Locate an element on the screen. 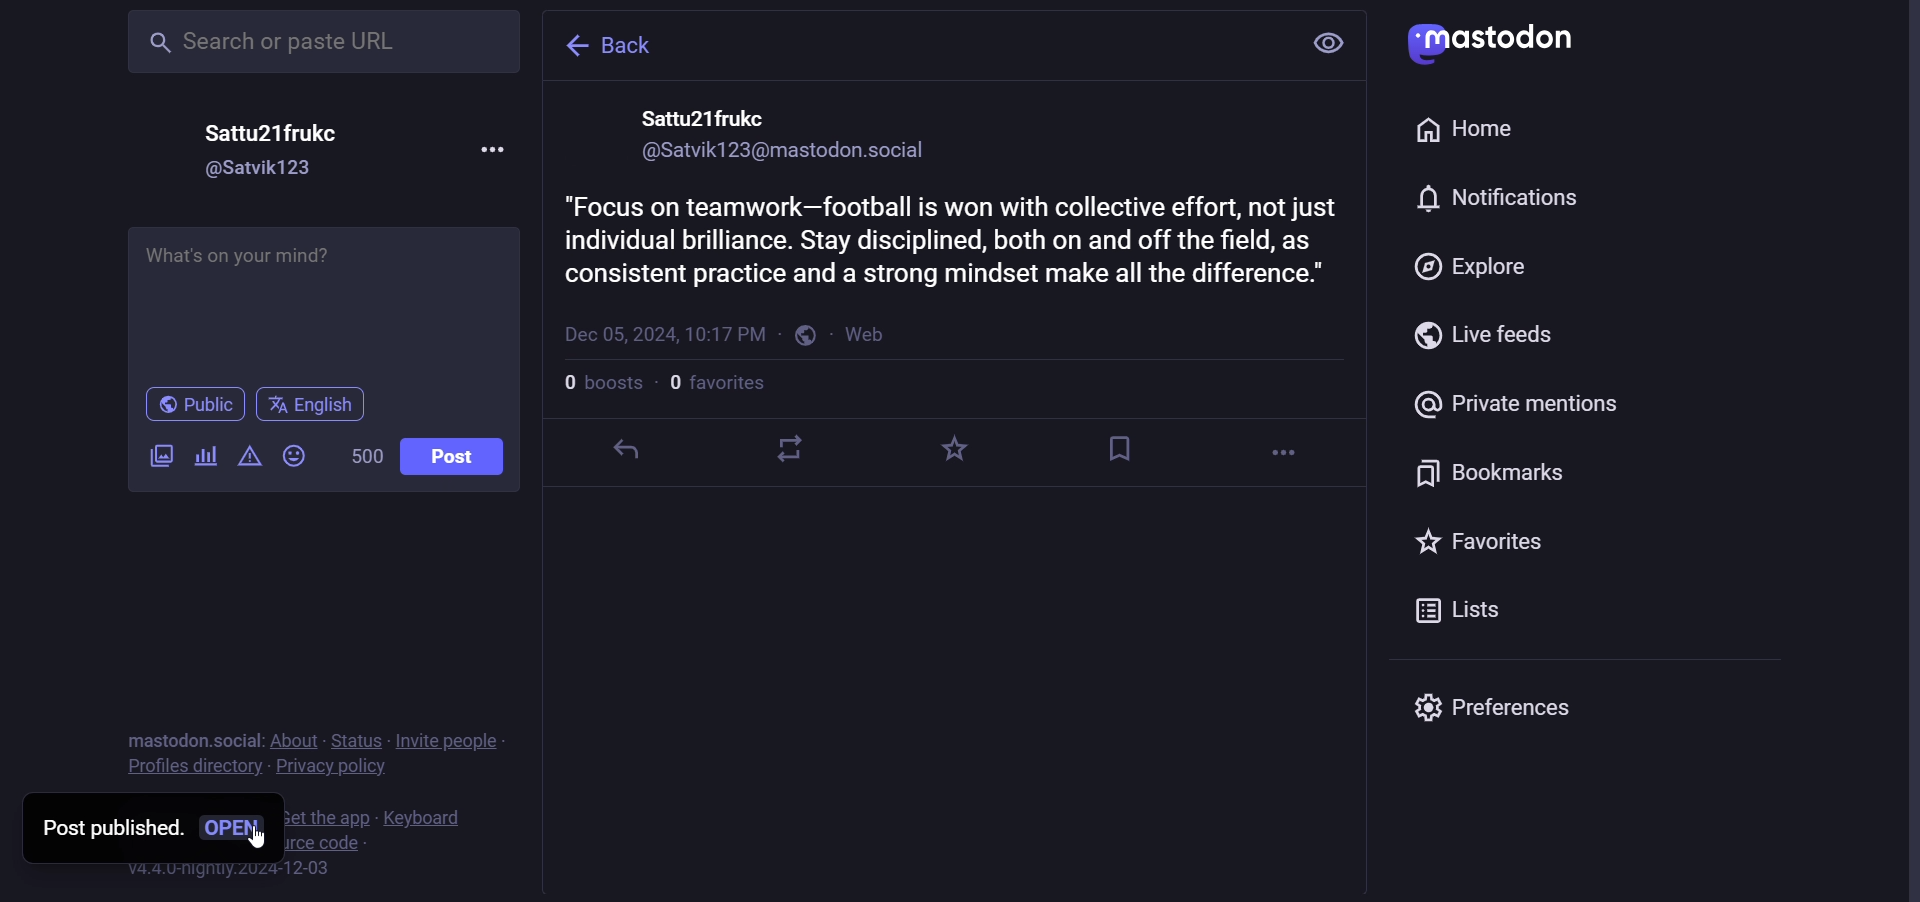 Image resolution: width=1920 pixels, height=902 pixels. post is located at coordinates (453, 459).